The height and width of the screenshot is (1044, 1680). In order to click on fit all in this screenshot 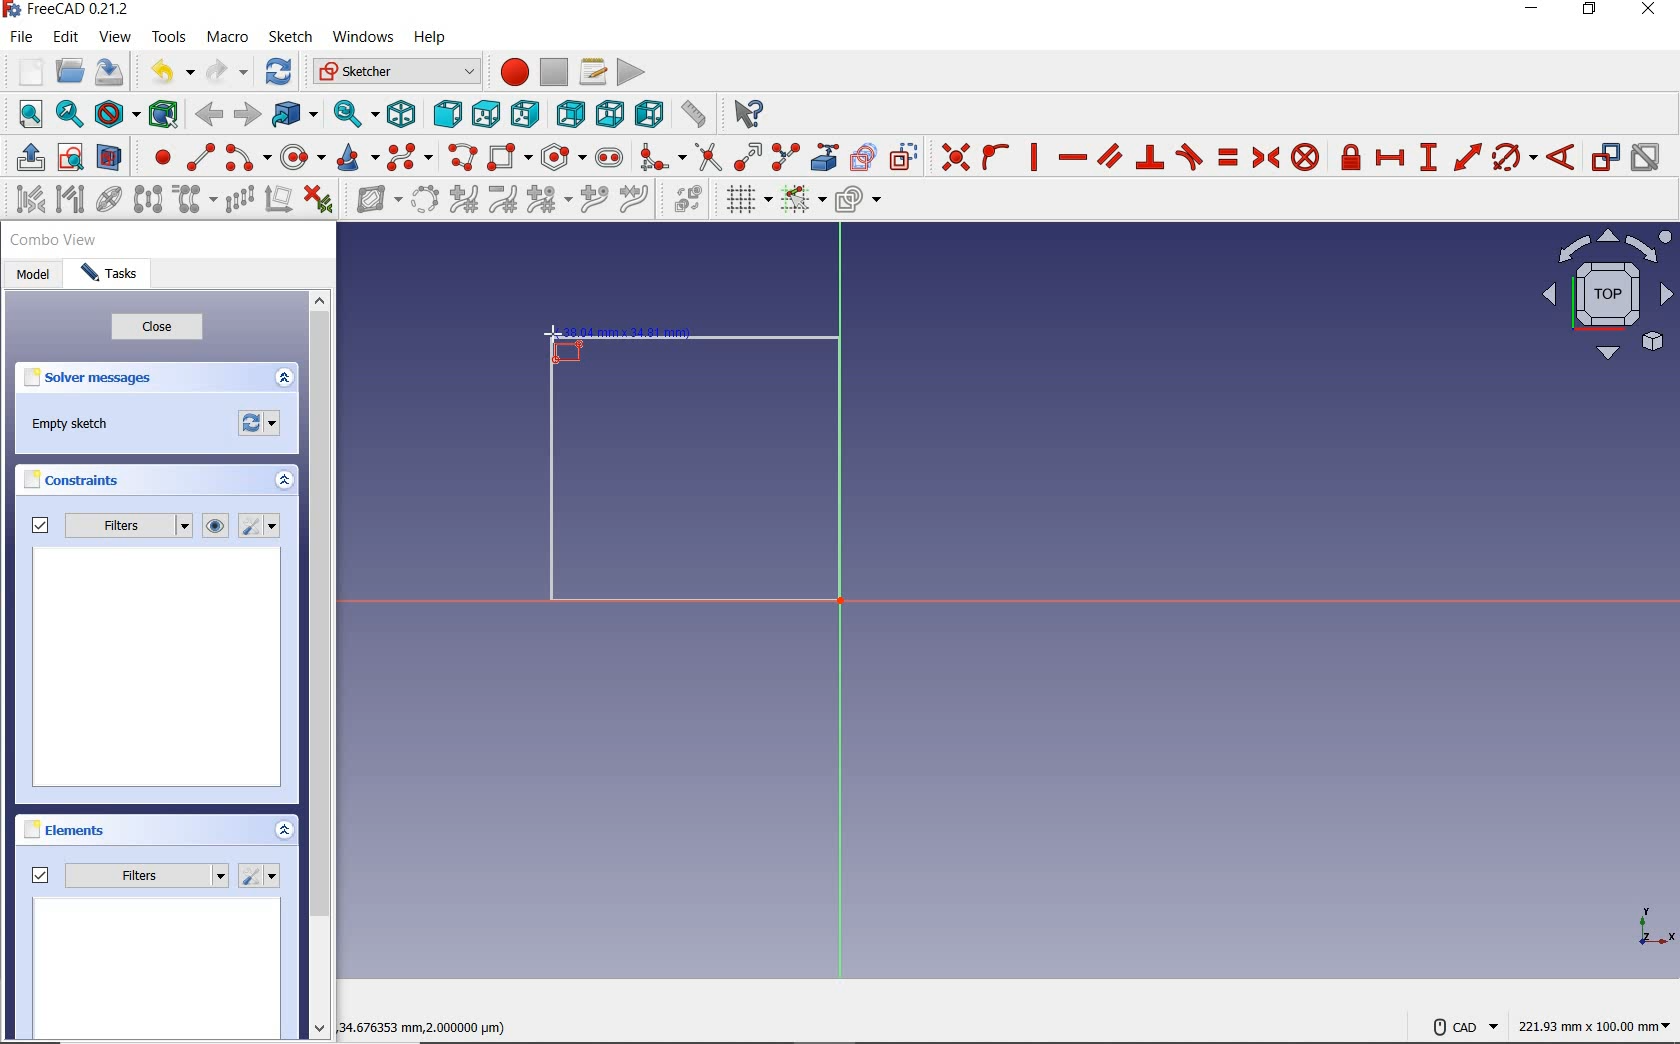, I will do `click(25, 113)`.